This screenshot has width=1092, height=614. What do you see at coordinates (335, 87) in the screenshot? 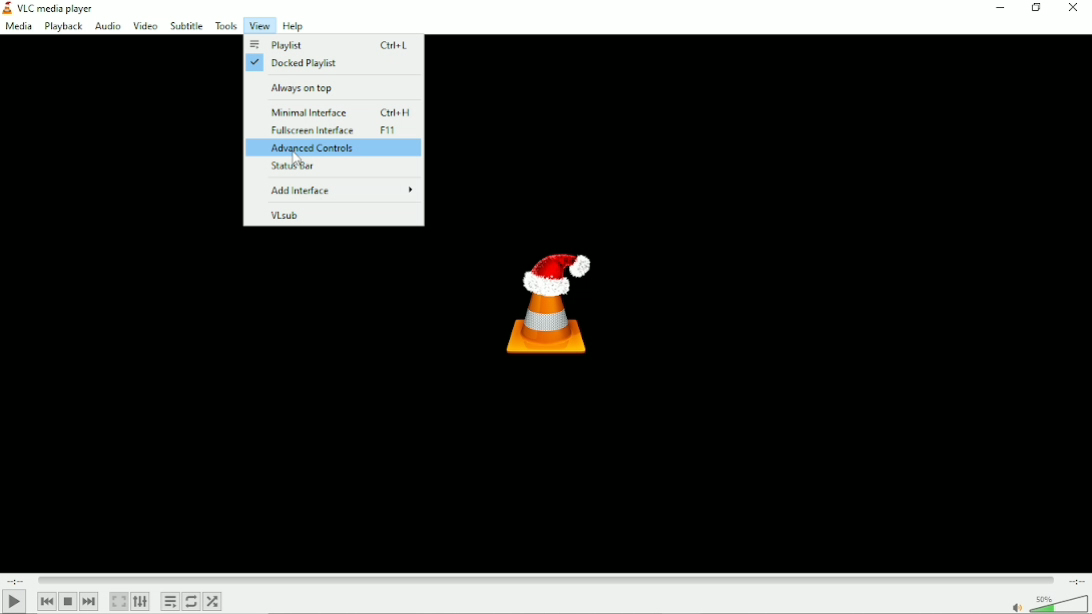
I see `always on top` at bounding box center [335, 87].